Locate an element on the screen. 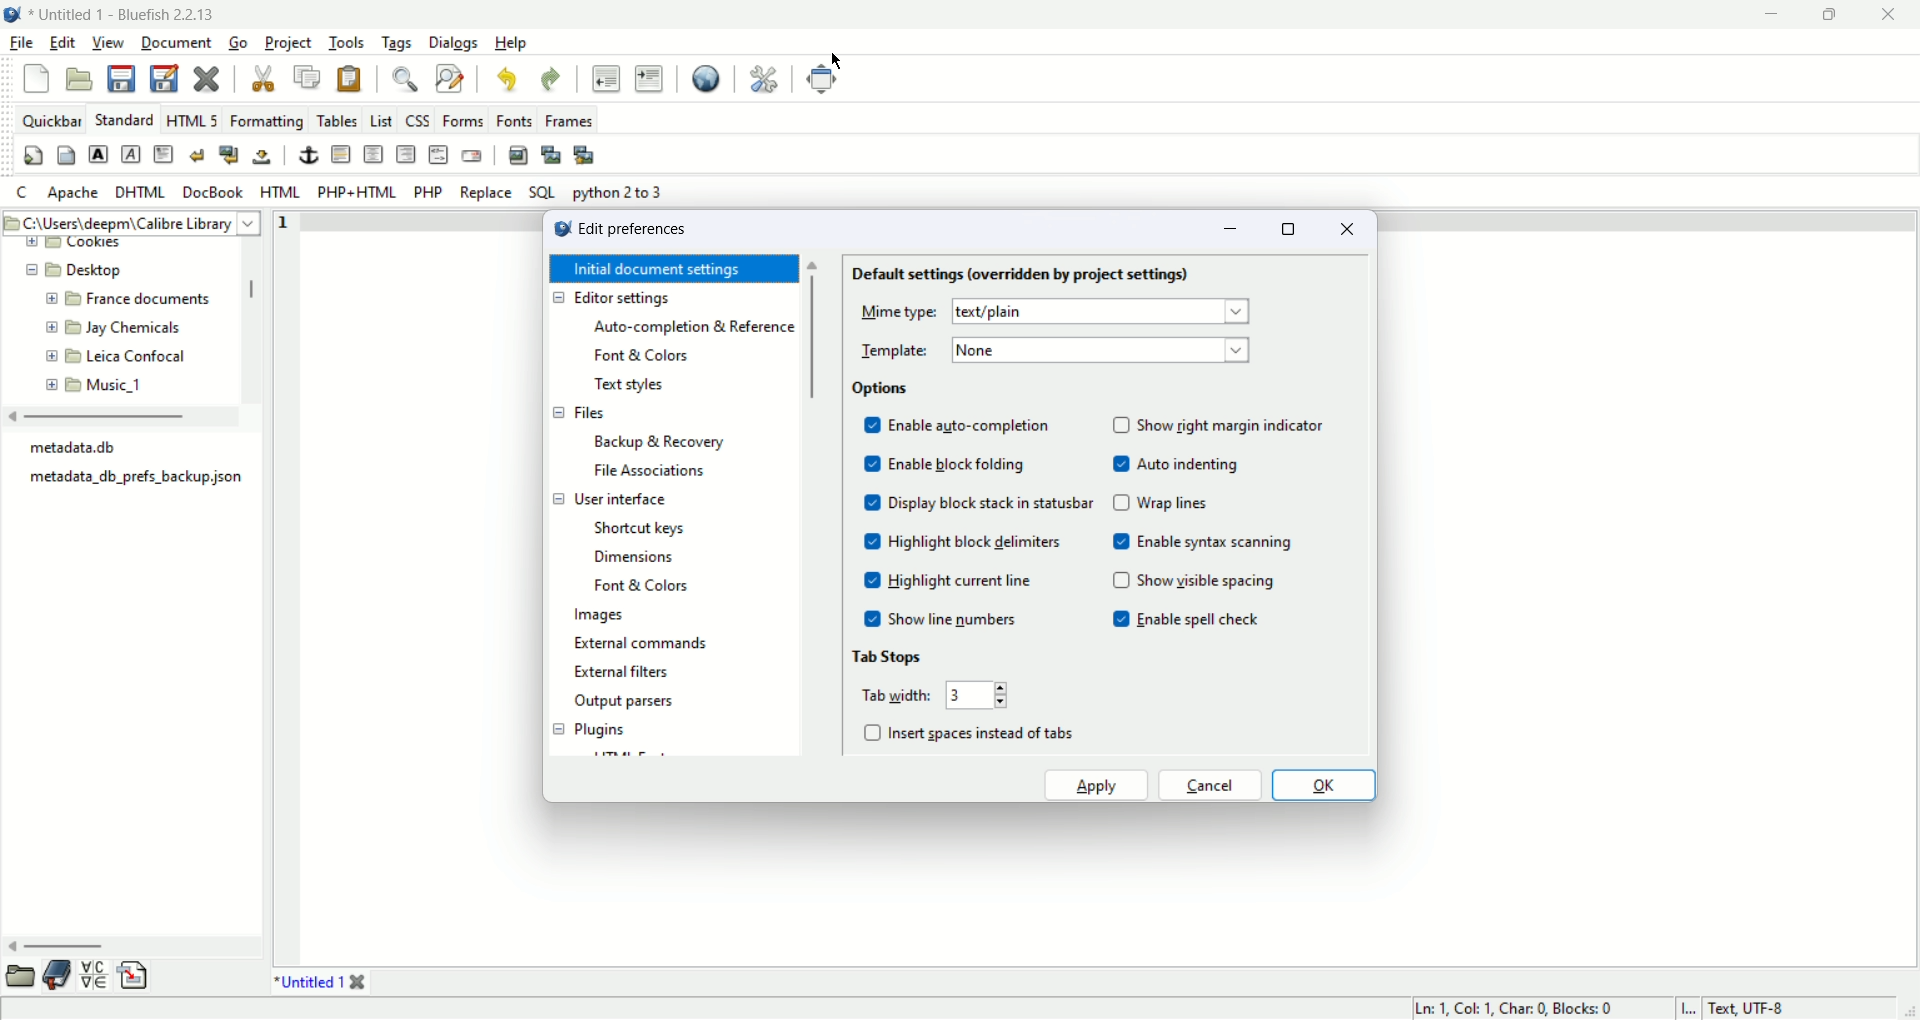  Text width input is located at coordinates (977, 694).